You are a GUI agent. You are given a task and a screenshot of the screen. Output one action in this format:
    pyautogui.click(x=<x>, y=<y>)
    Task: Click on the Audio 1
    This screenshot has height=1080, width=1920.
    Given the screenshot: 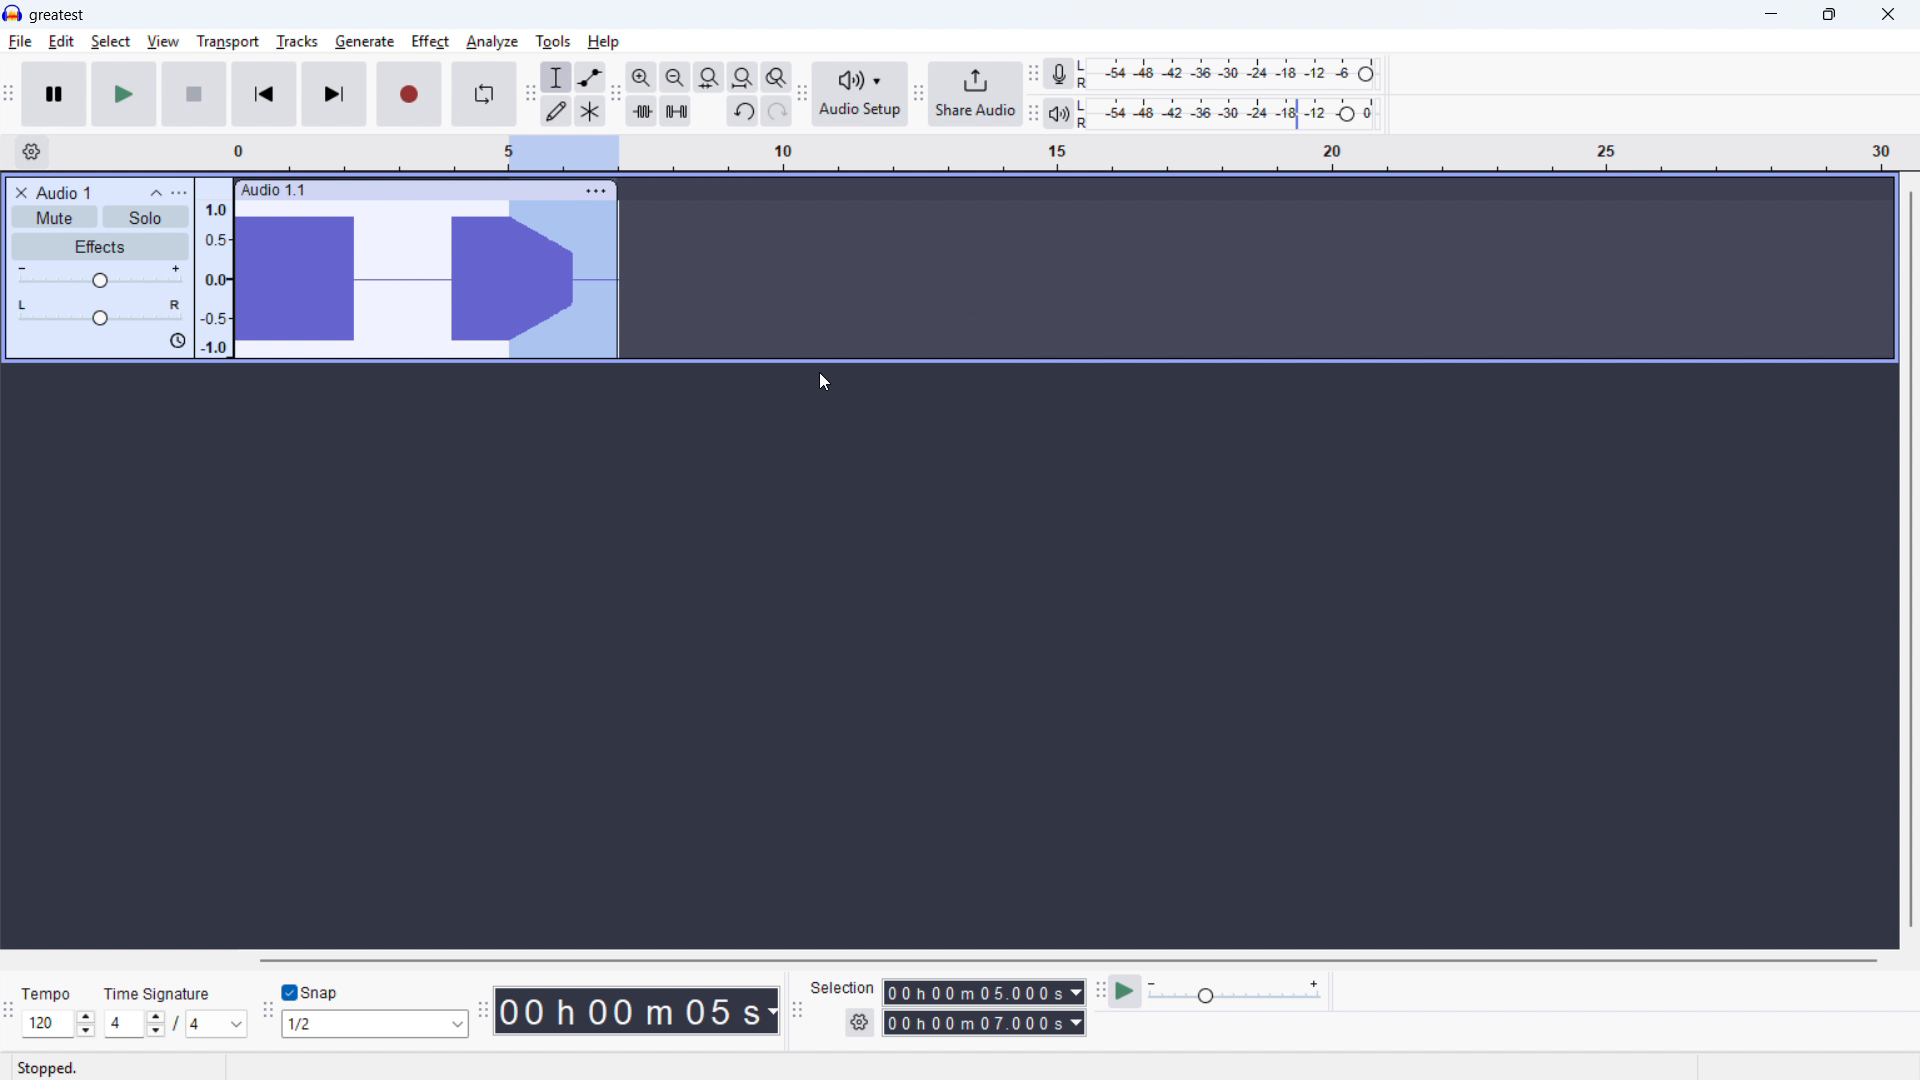 What is the action you would take?
    pyautogui.click(x=64, y=192)
    